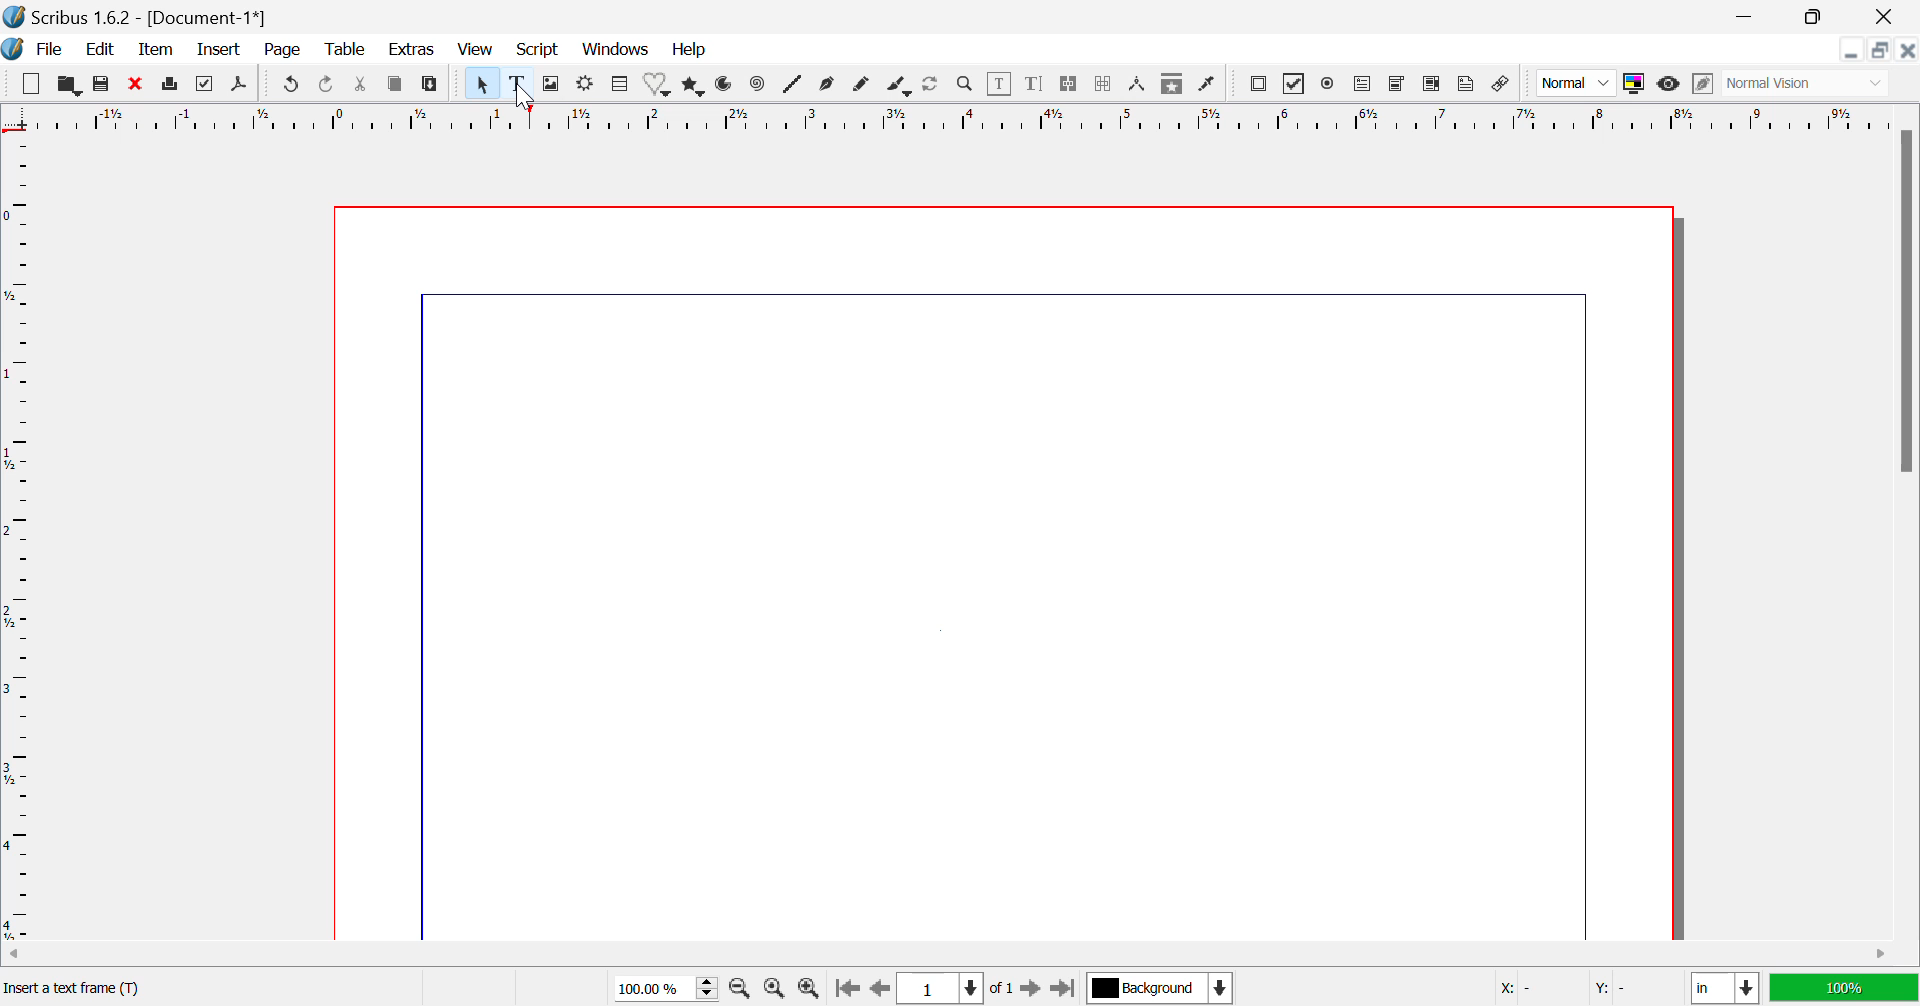 The height and width of the screenshot is (1006, 1920). Describe the element at coordinates (793, 86) in the screenshot. I see `Lines` at that location.